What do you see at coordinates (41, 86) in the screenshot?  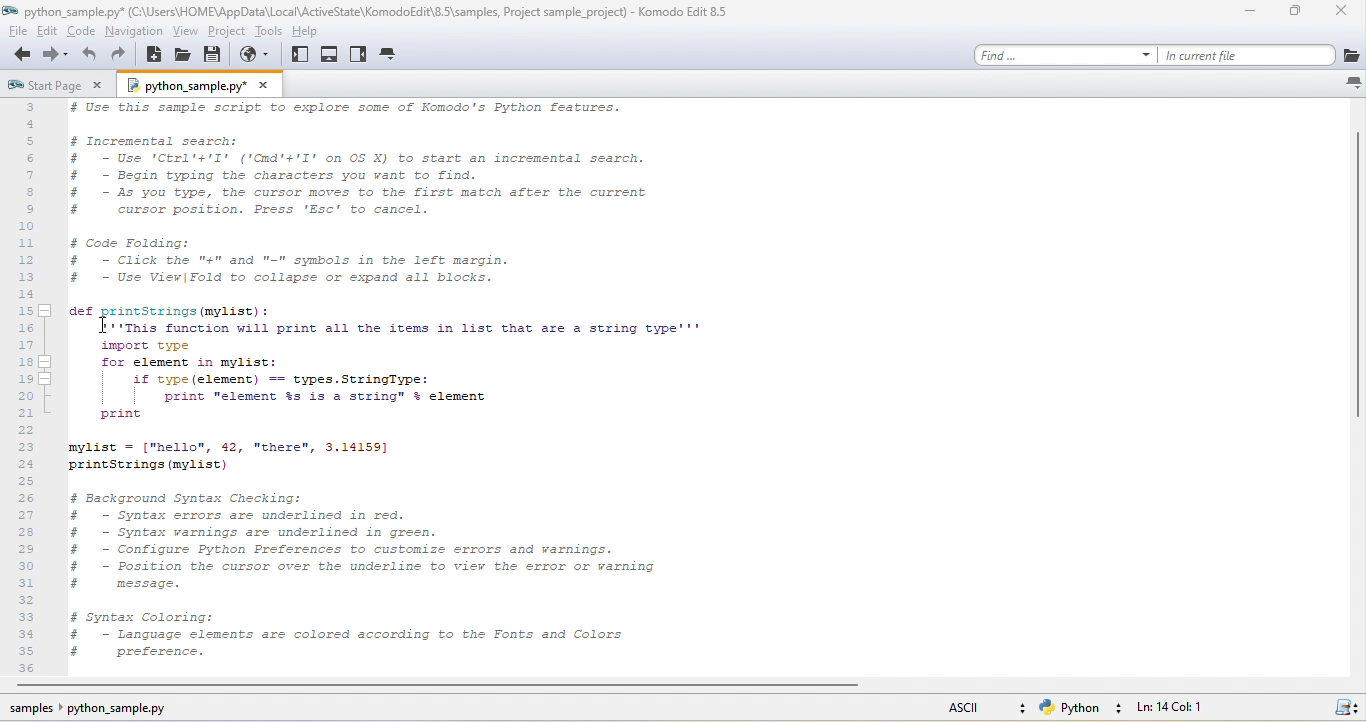 I see `start page` at bounding box center [41, 86].